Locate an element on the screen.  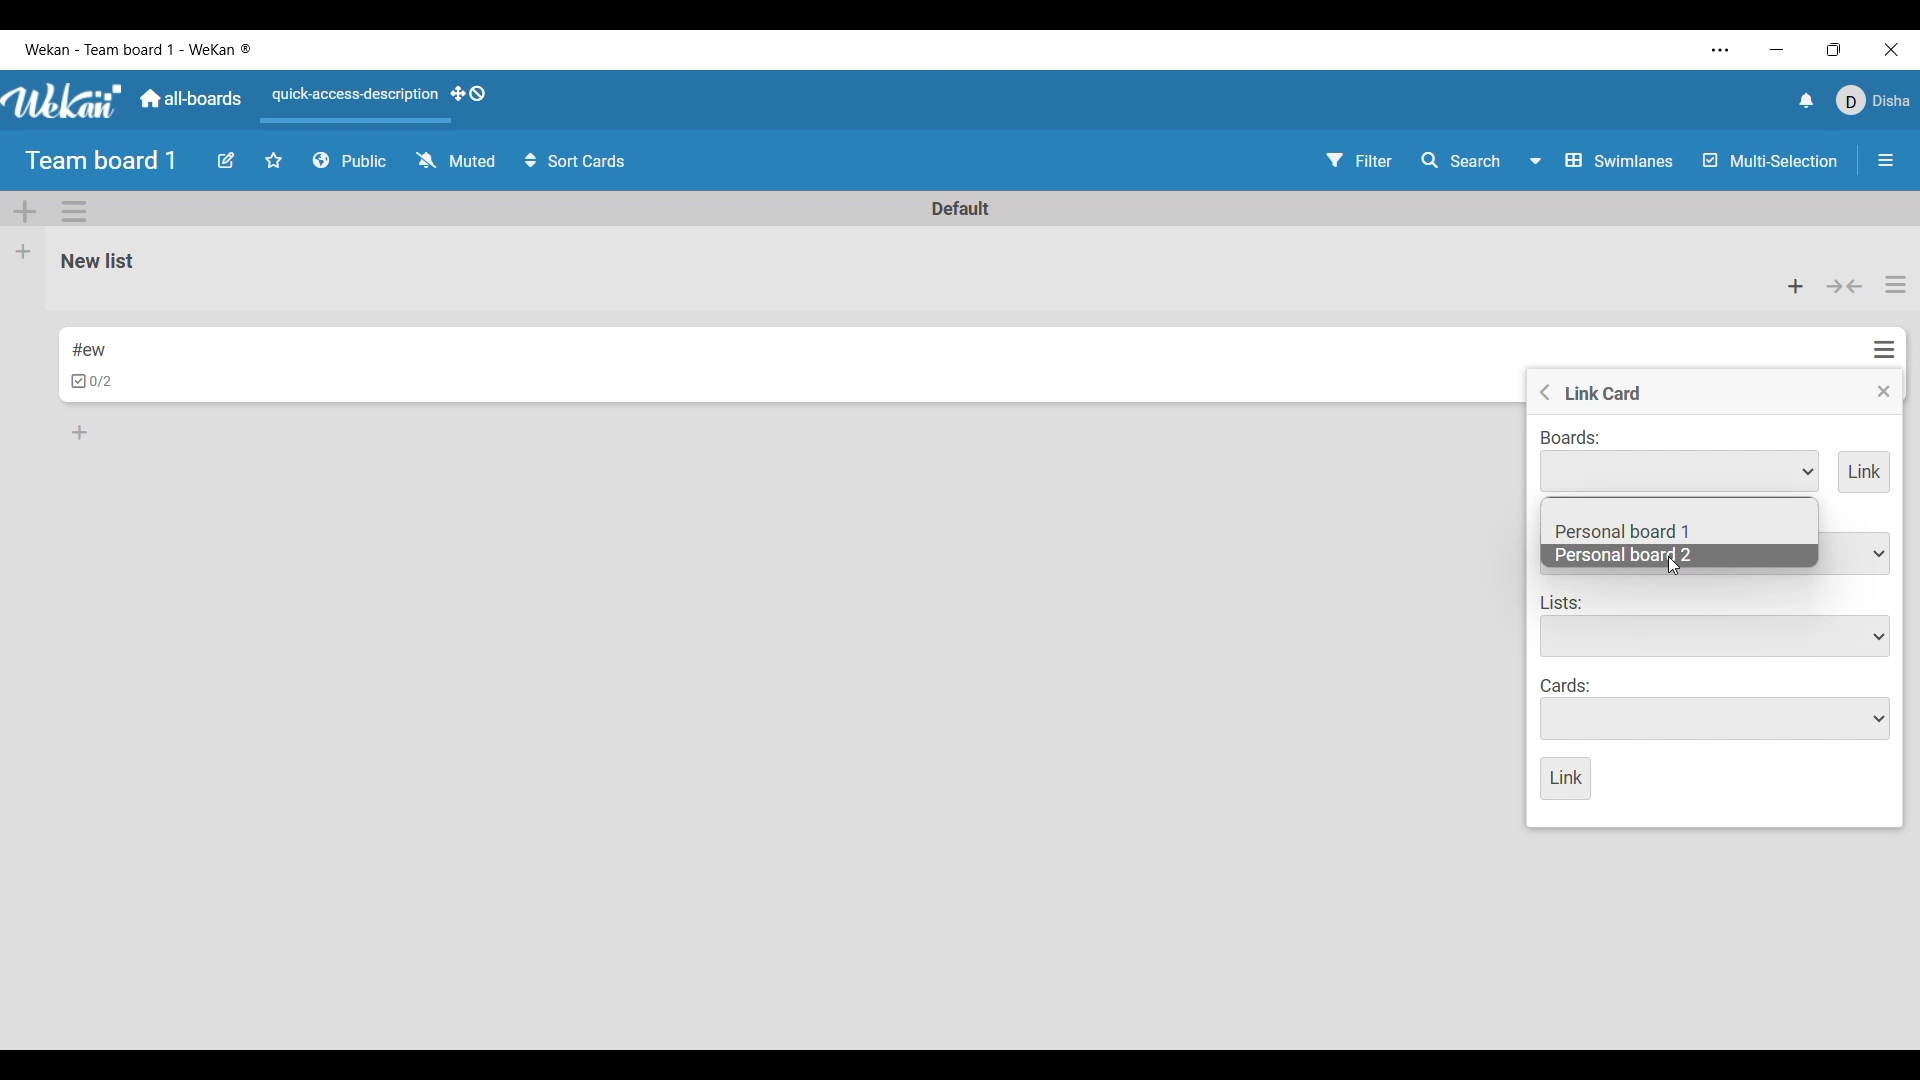
Indicates card options is located at coordinates (1567, 686).